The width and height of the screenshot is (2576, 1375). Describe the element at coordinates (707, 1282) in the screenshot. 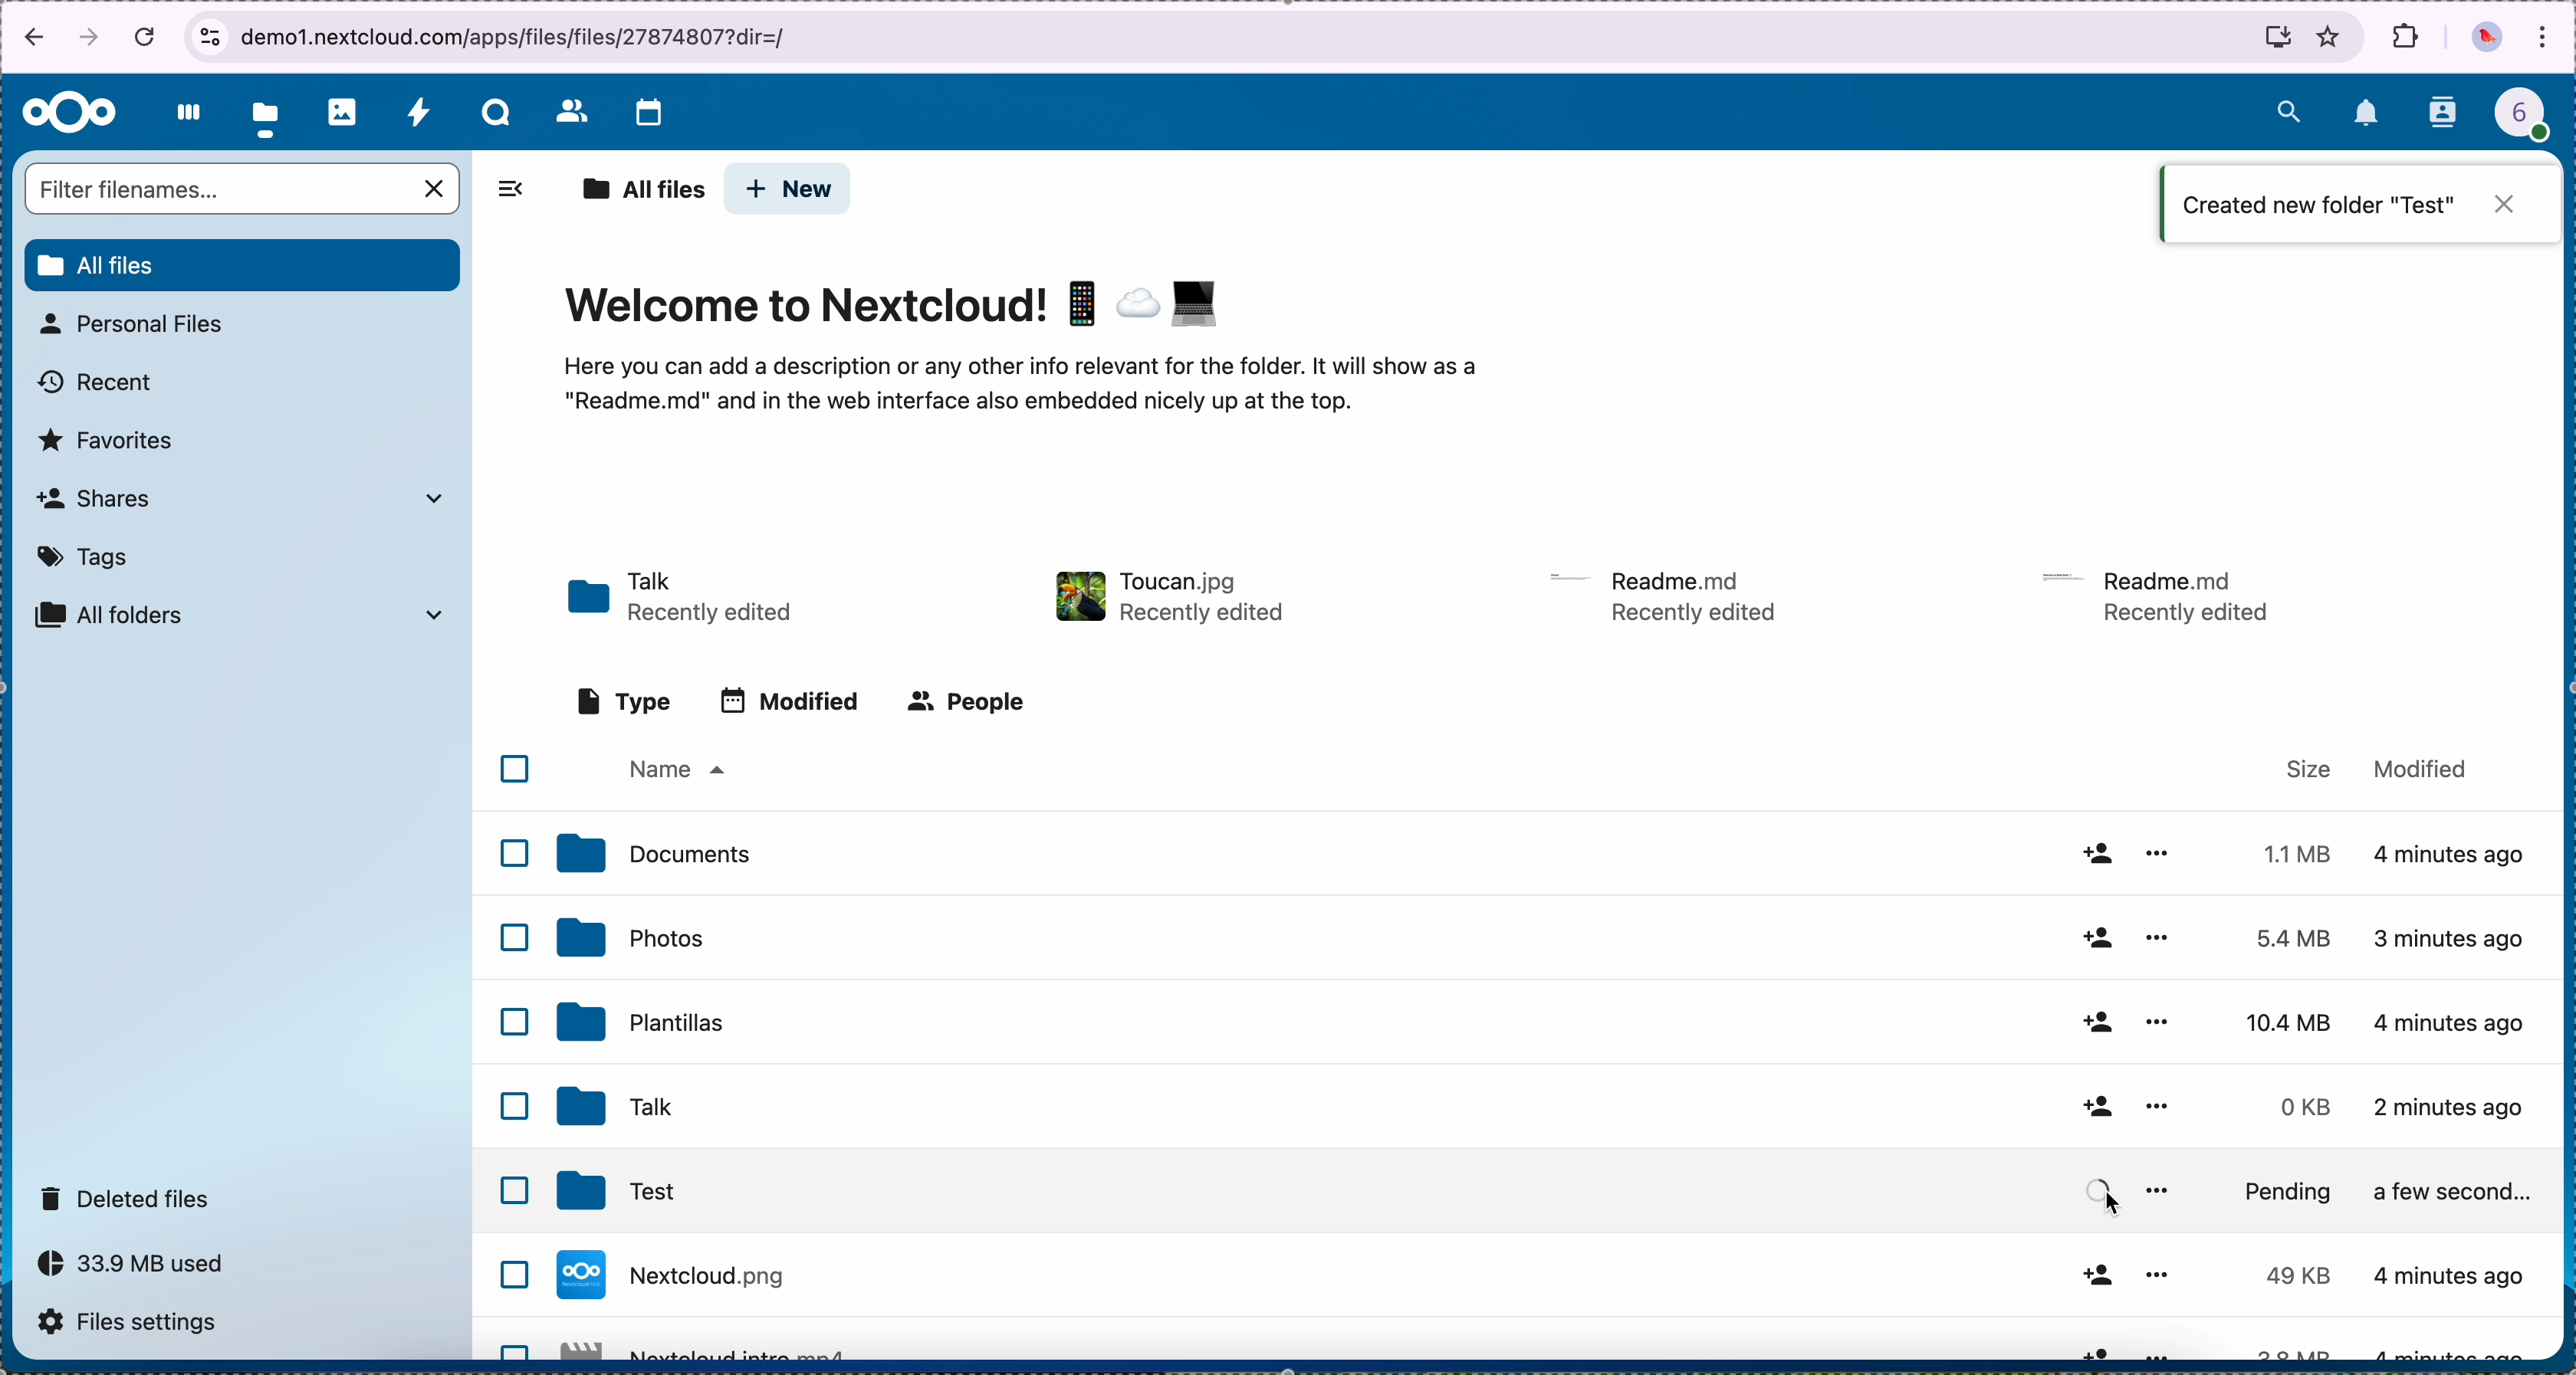

I see `Nextcloud file` at that location.